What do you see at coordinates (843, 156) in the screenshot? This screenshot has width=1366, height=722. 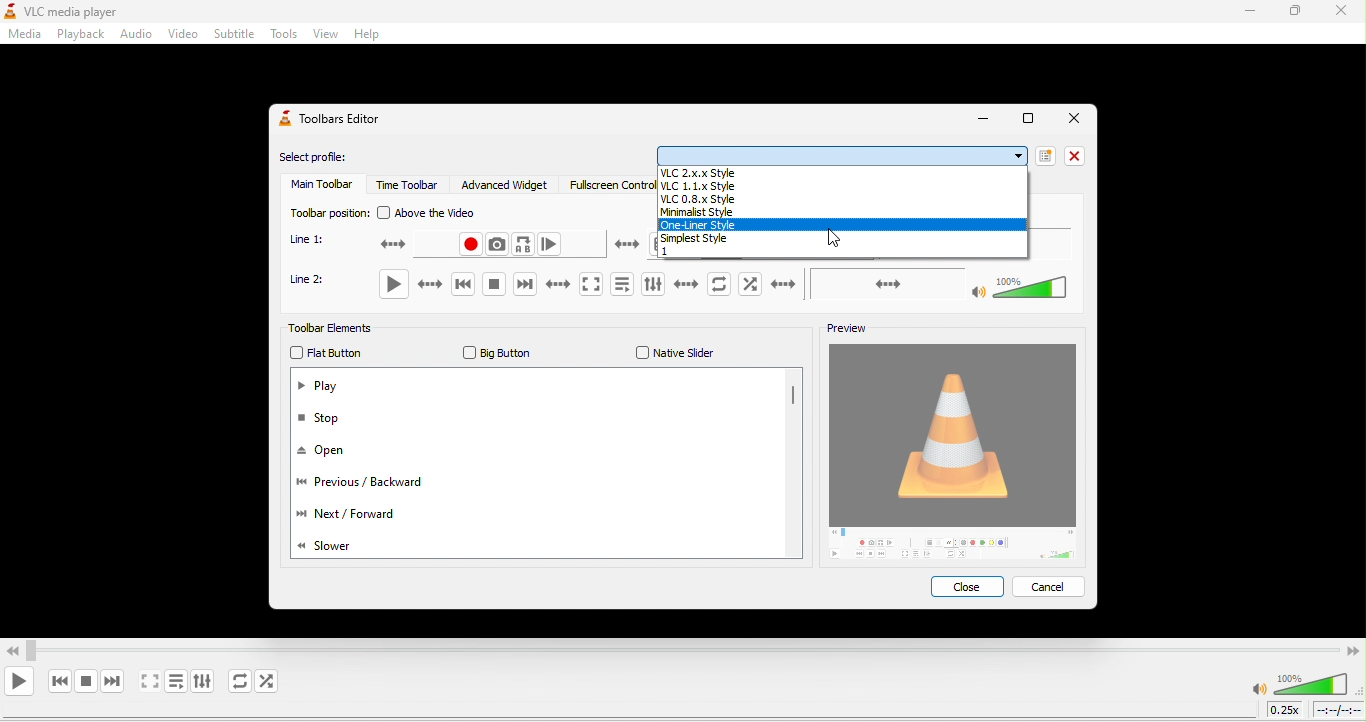 I see `options` at bounding box center [843, 156].